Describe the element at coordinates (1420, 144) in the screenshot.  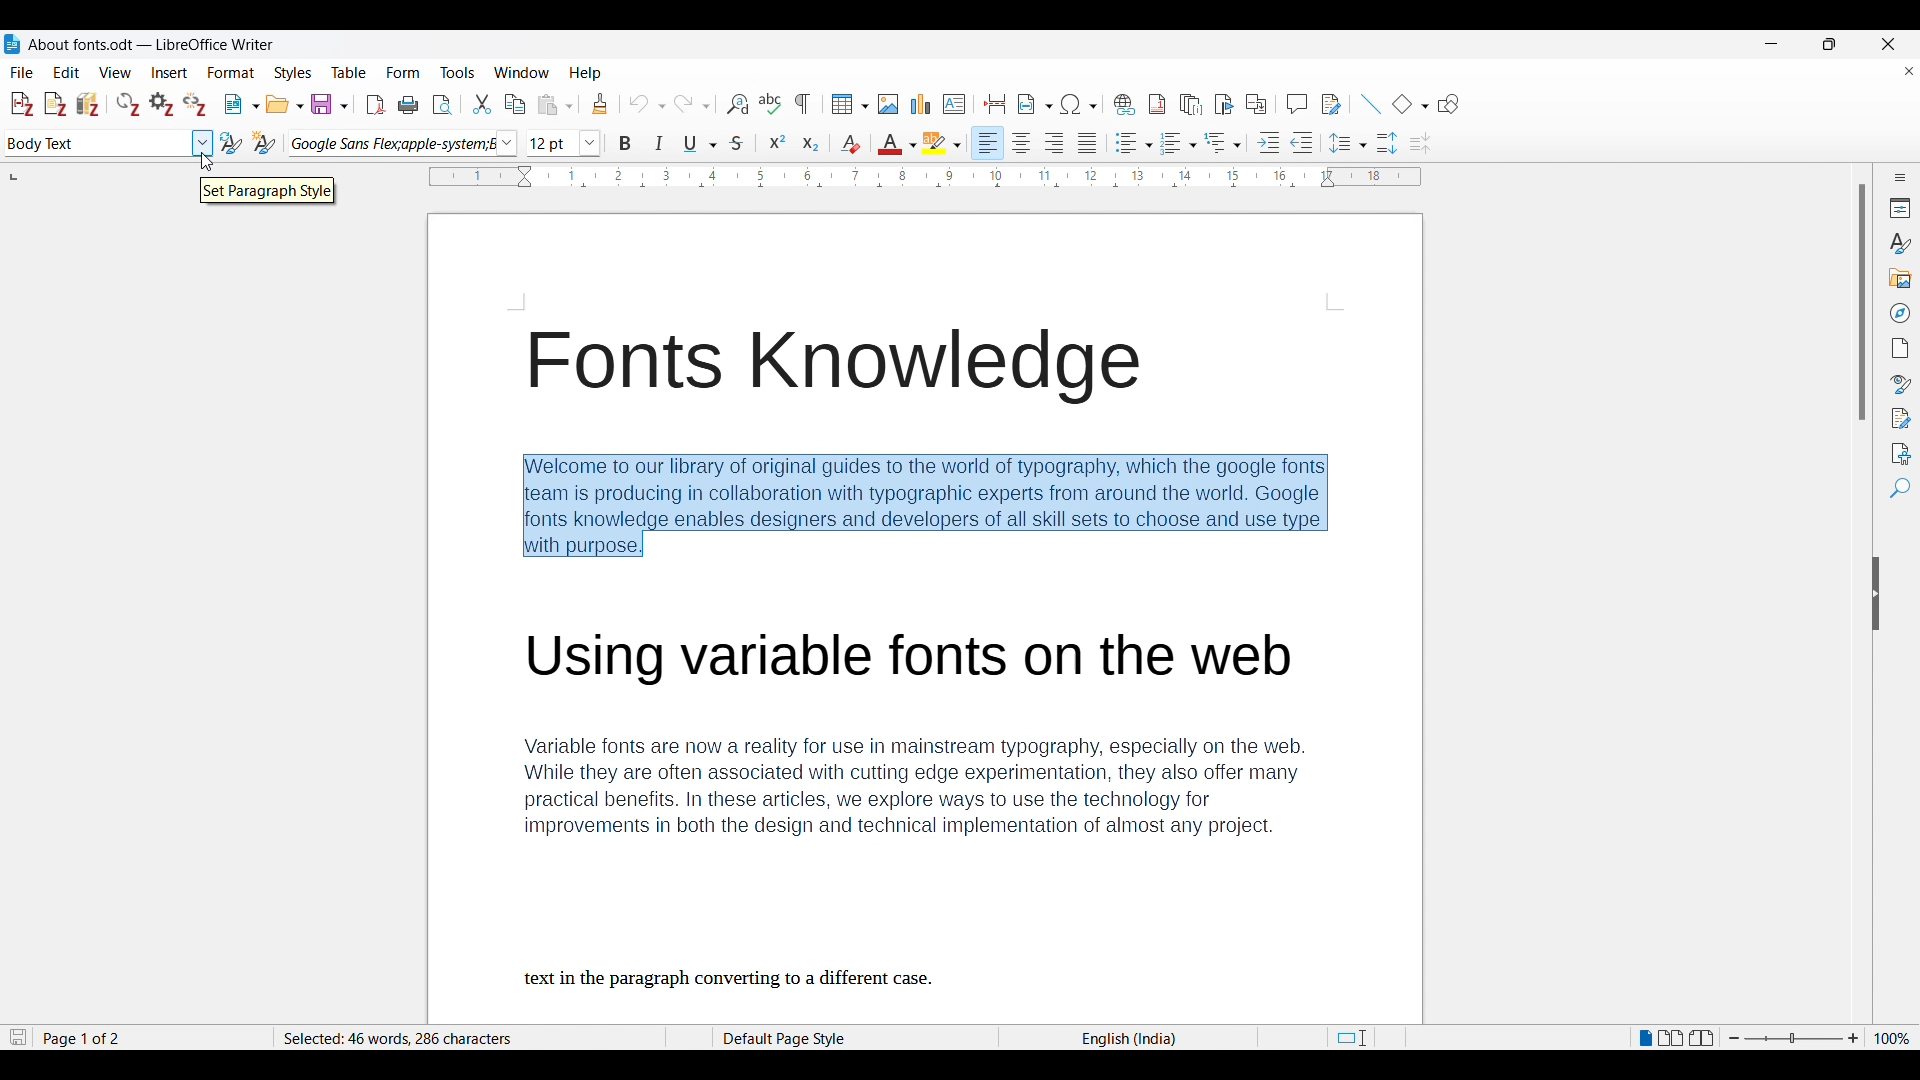
I see `Decrease paragraph spacing` at that location.